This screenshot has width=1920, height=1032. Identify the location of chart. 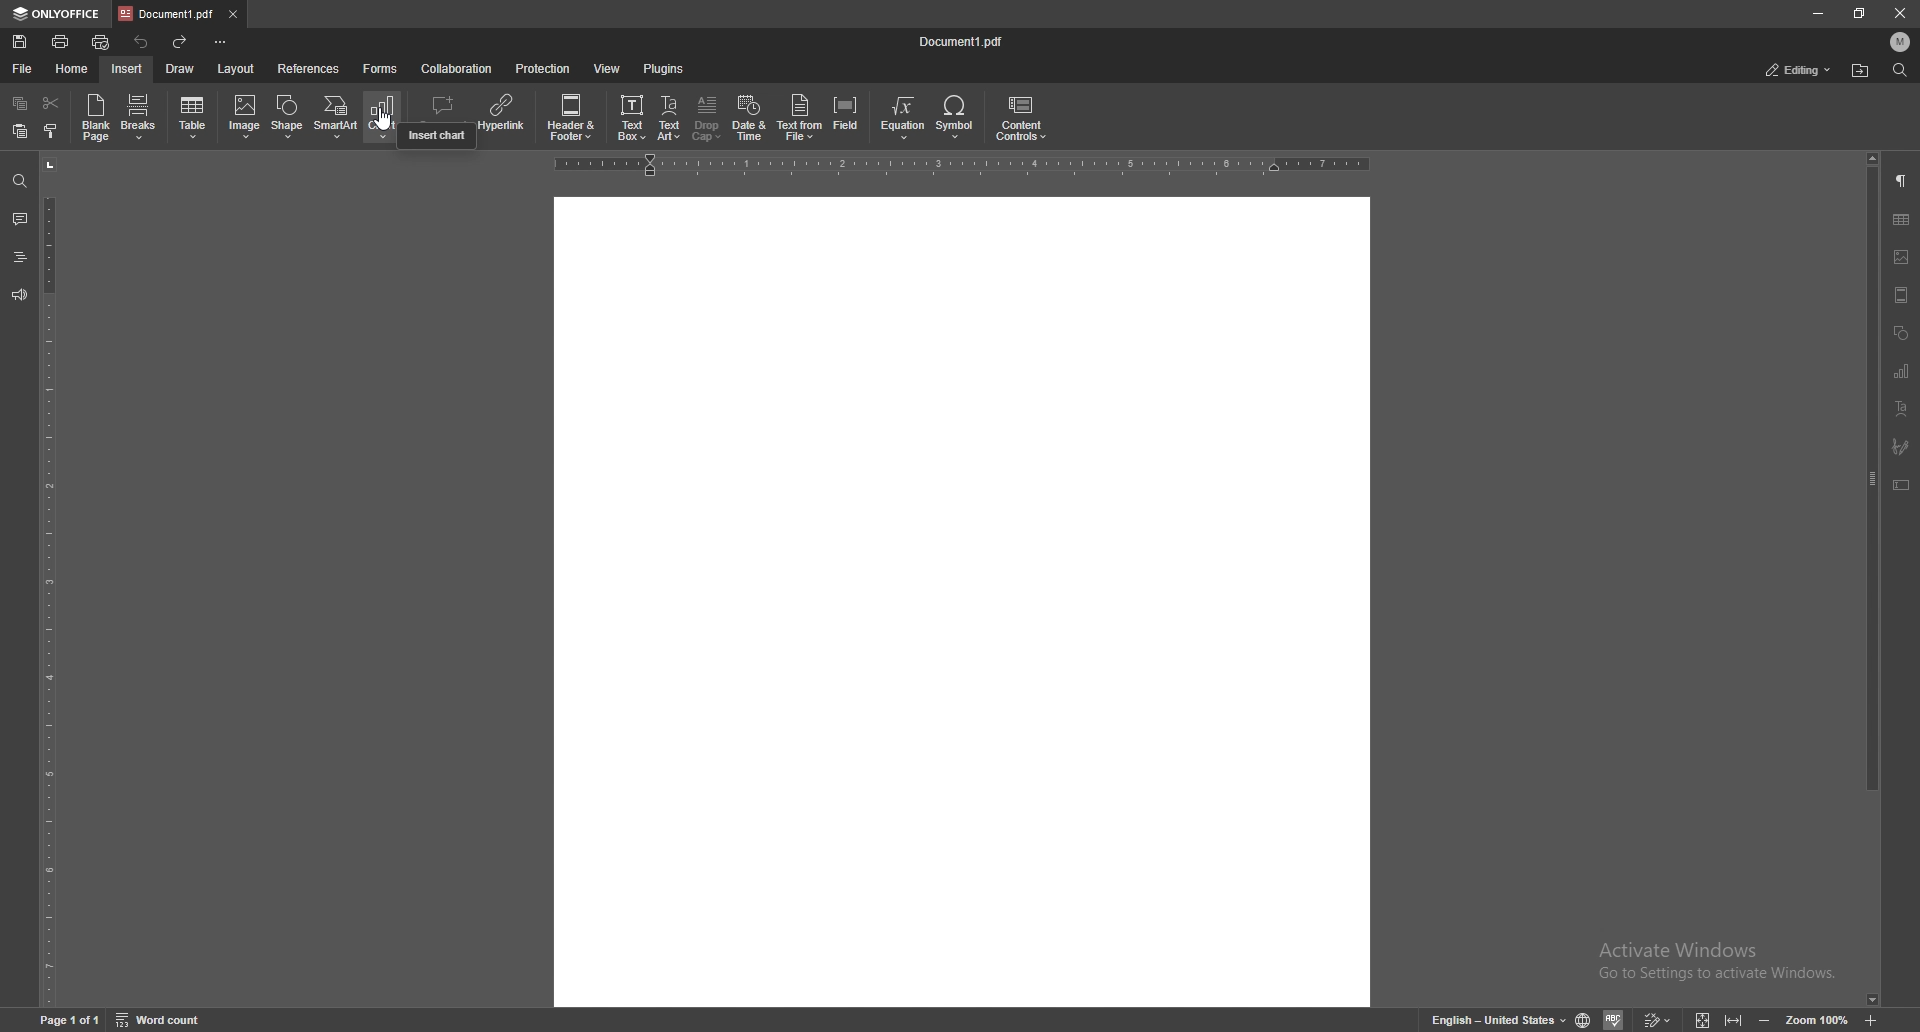
(382, 116).